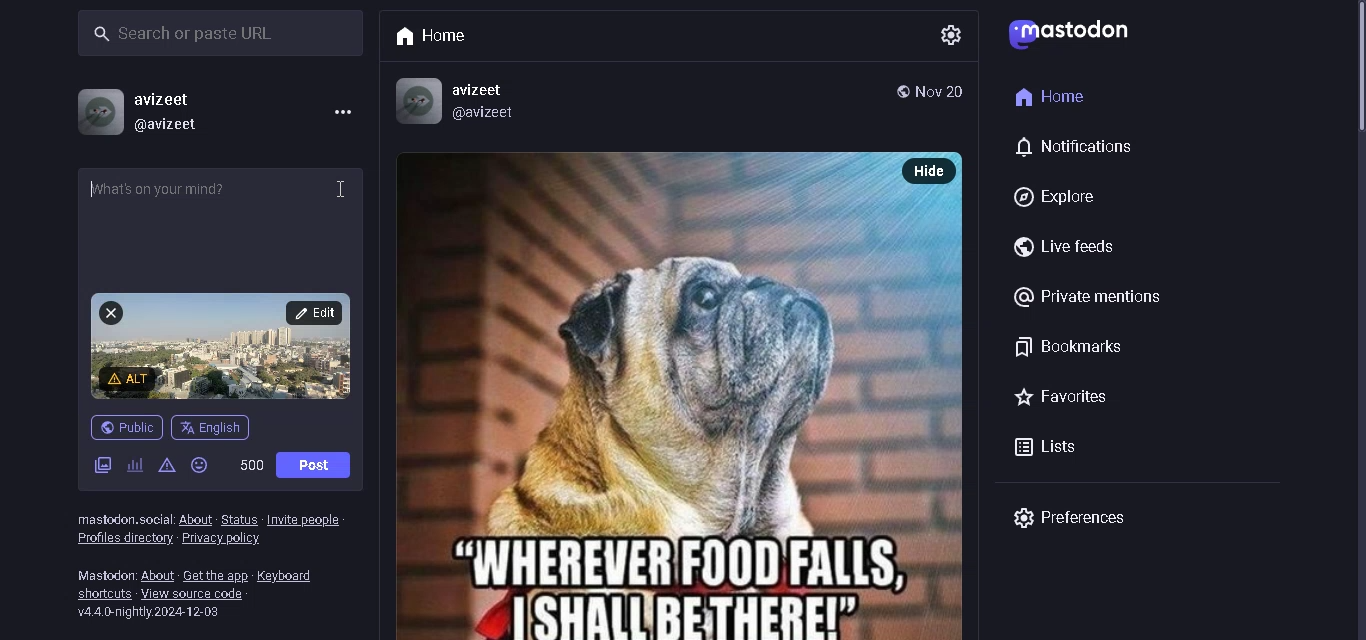 The width and height of the screenshot is (1366, 640). I want to click on keyboard, so click(291, 576).